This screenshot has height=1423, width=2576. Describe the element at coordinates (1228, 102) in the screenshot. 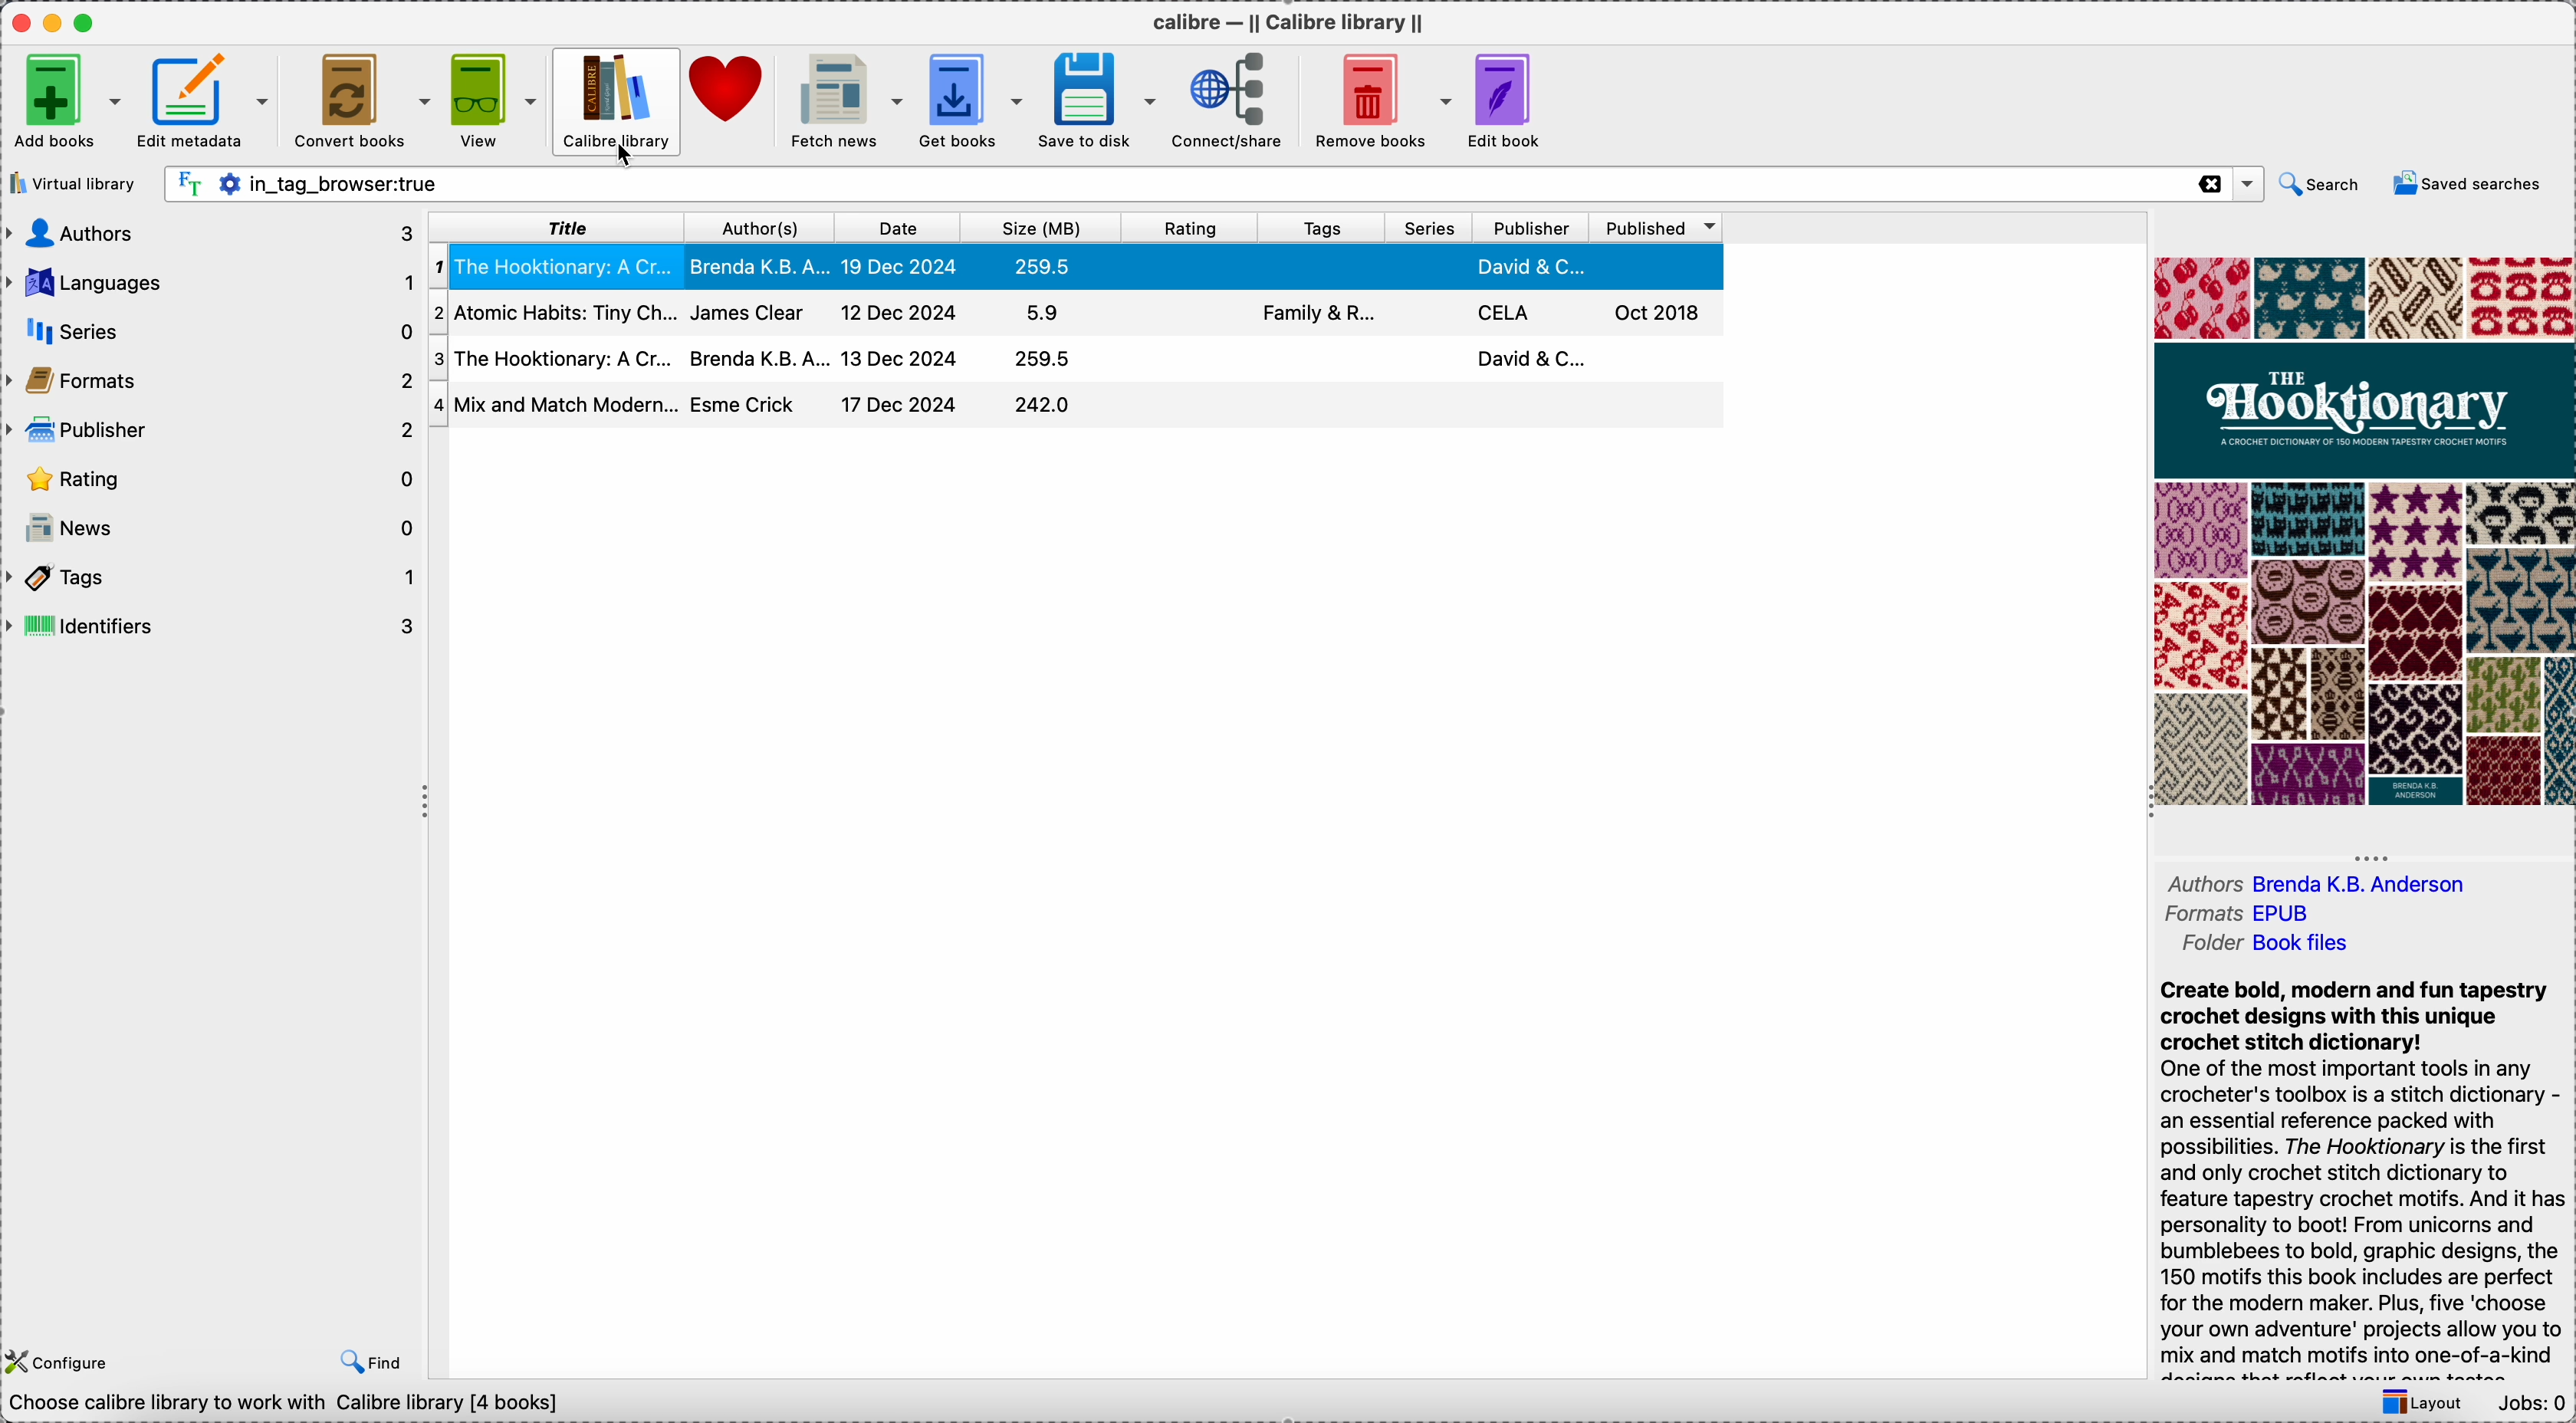

I see `connect/share` at that location.